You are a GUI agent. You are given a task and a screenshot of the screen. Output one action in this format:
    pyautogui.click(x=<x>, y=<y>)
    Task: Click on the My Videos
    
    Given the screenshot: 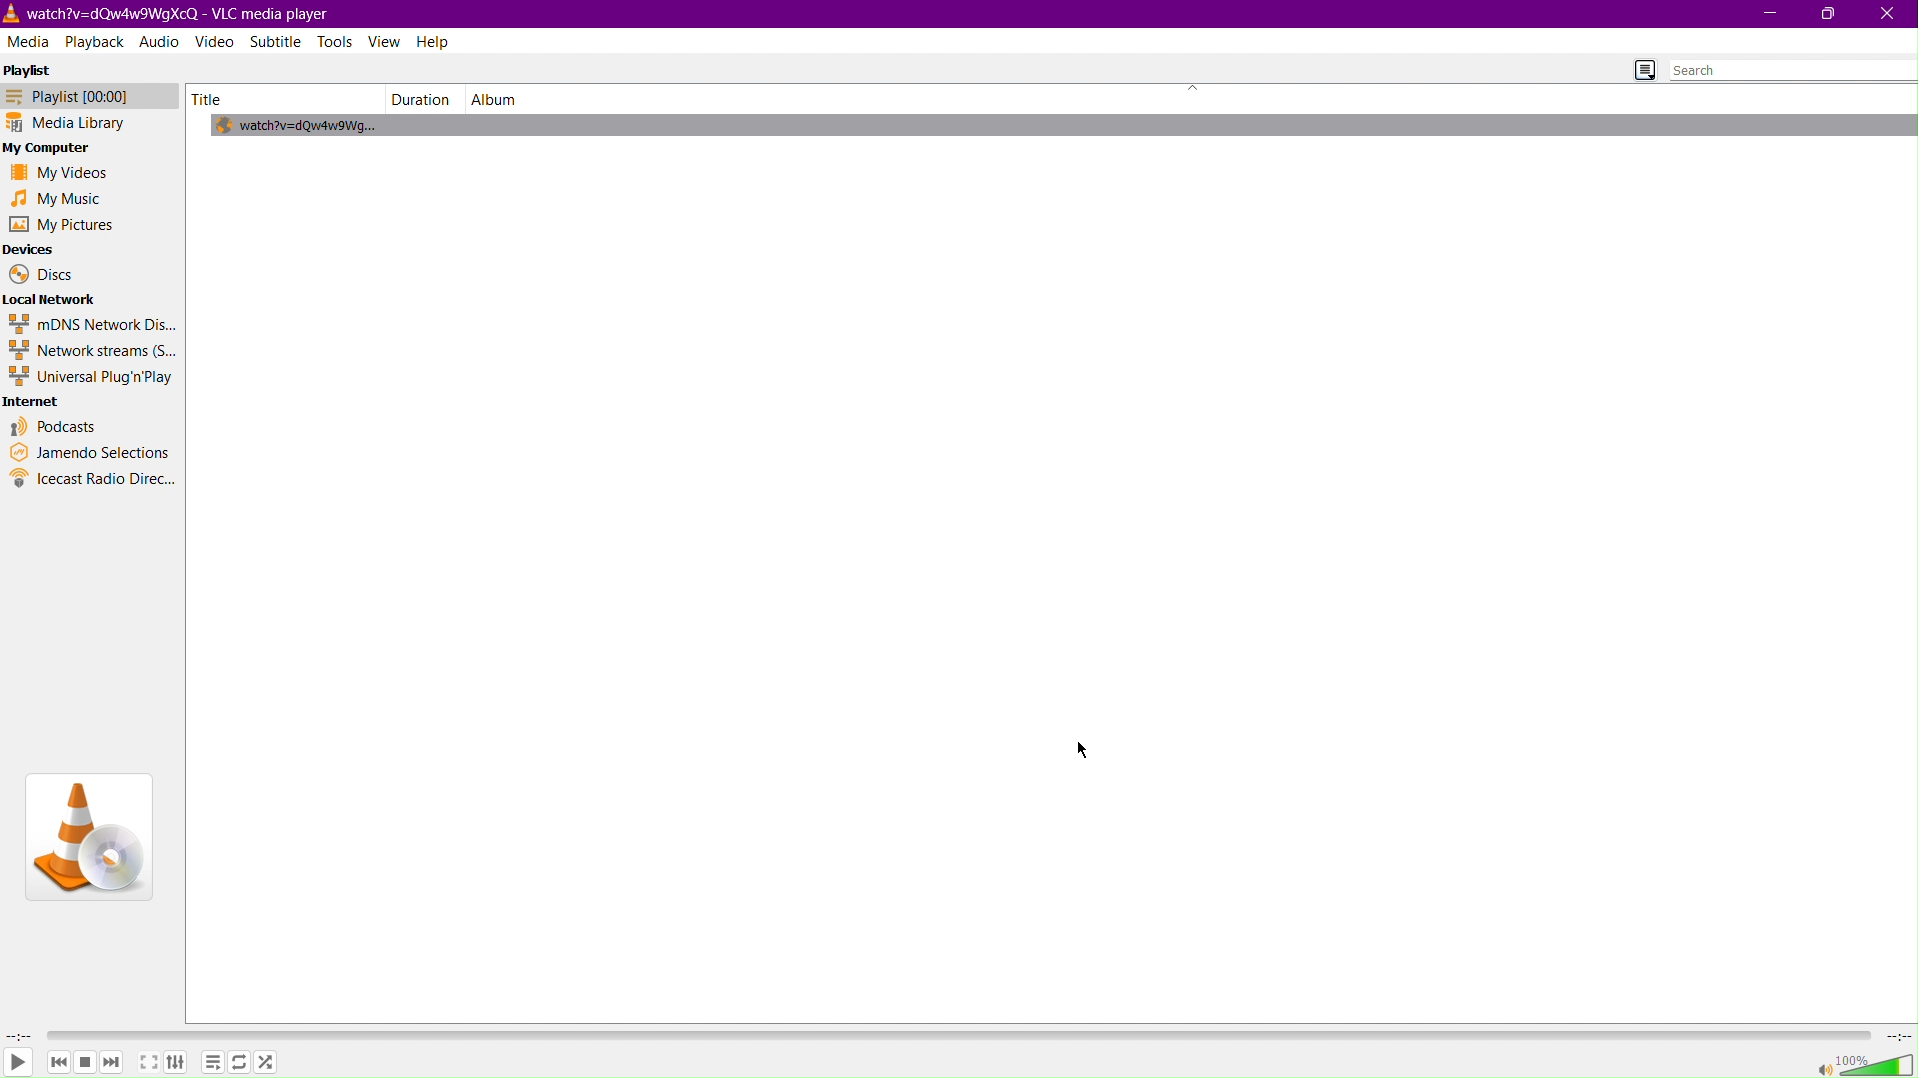 What is the action you would take?
    pyautogui.click(x=64, y=171)
    